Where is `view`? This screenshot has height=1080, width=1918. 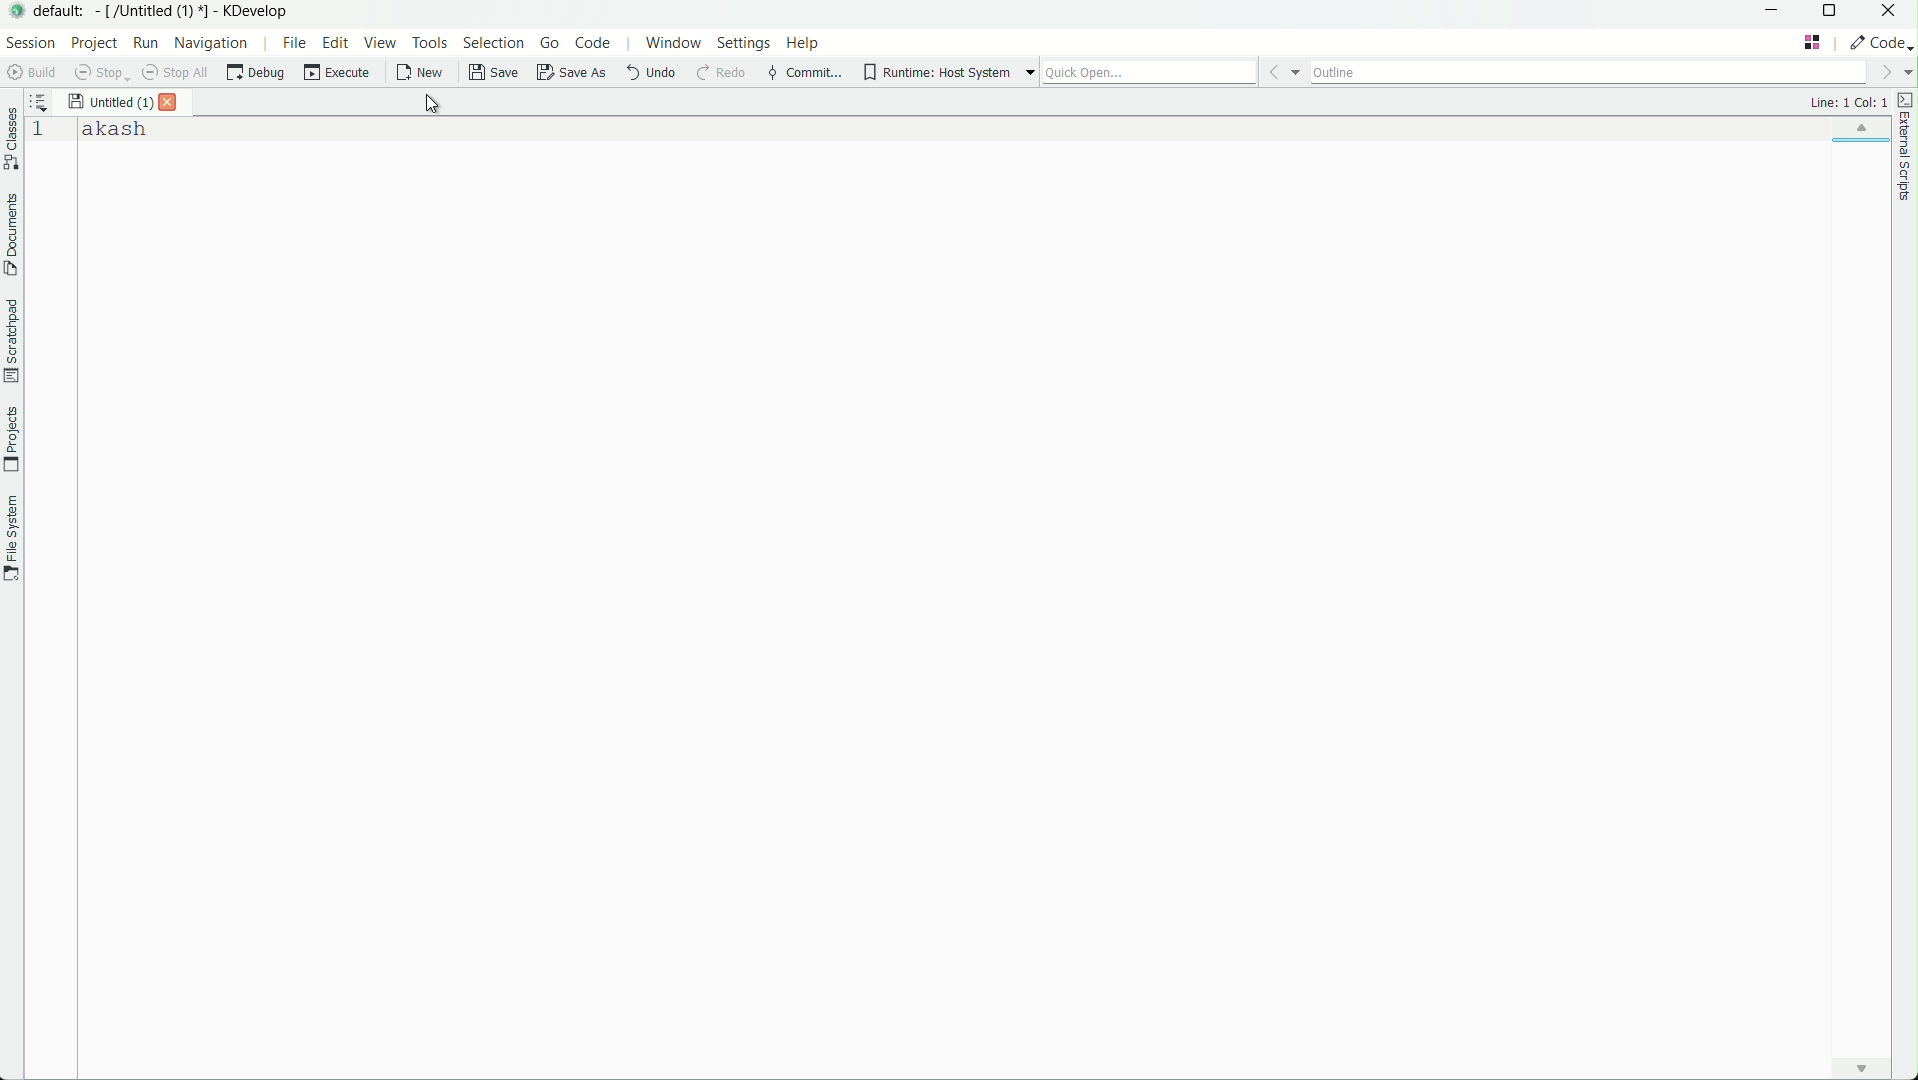 view is located at coordinates (381, 43).